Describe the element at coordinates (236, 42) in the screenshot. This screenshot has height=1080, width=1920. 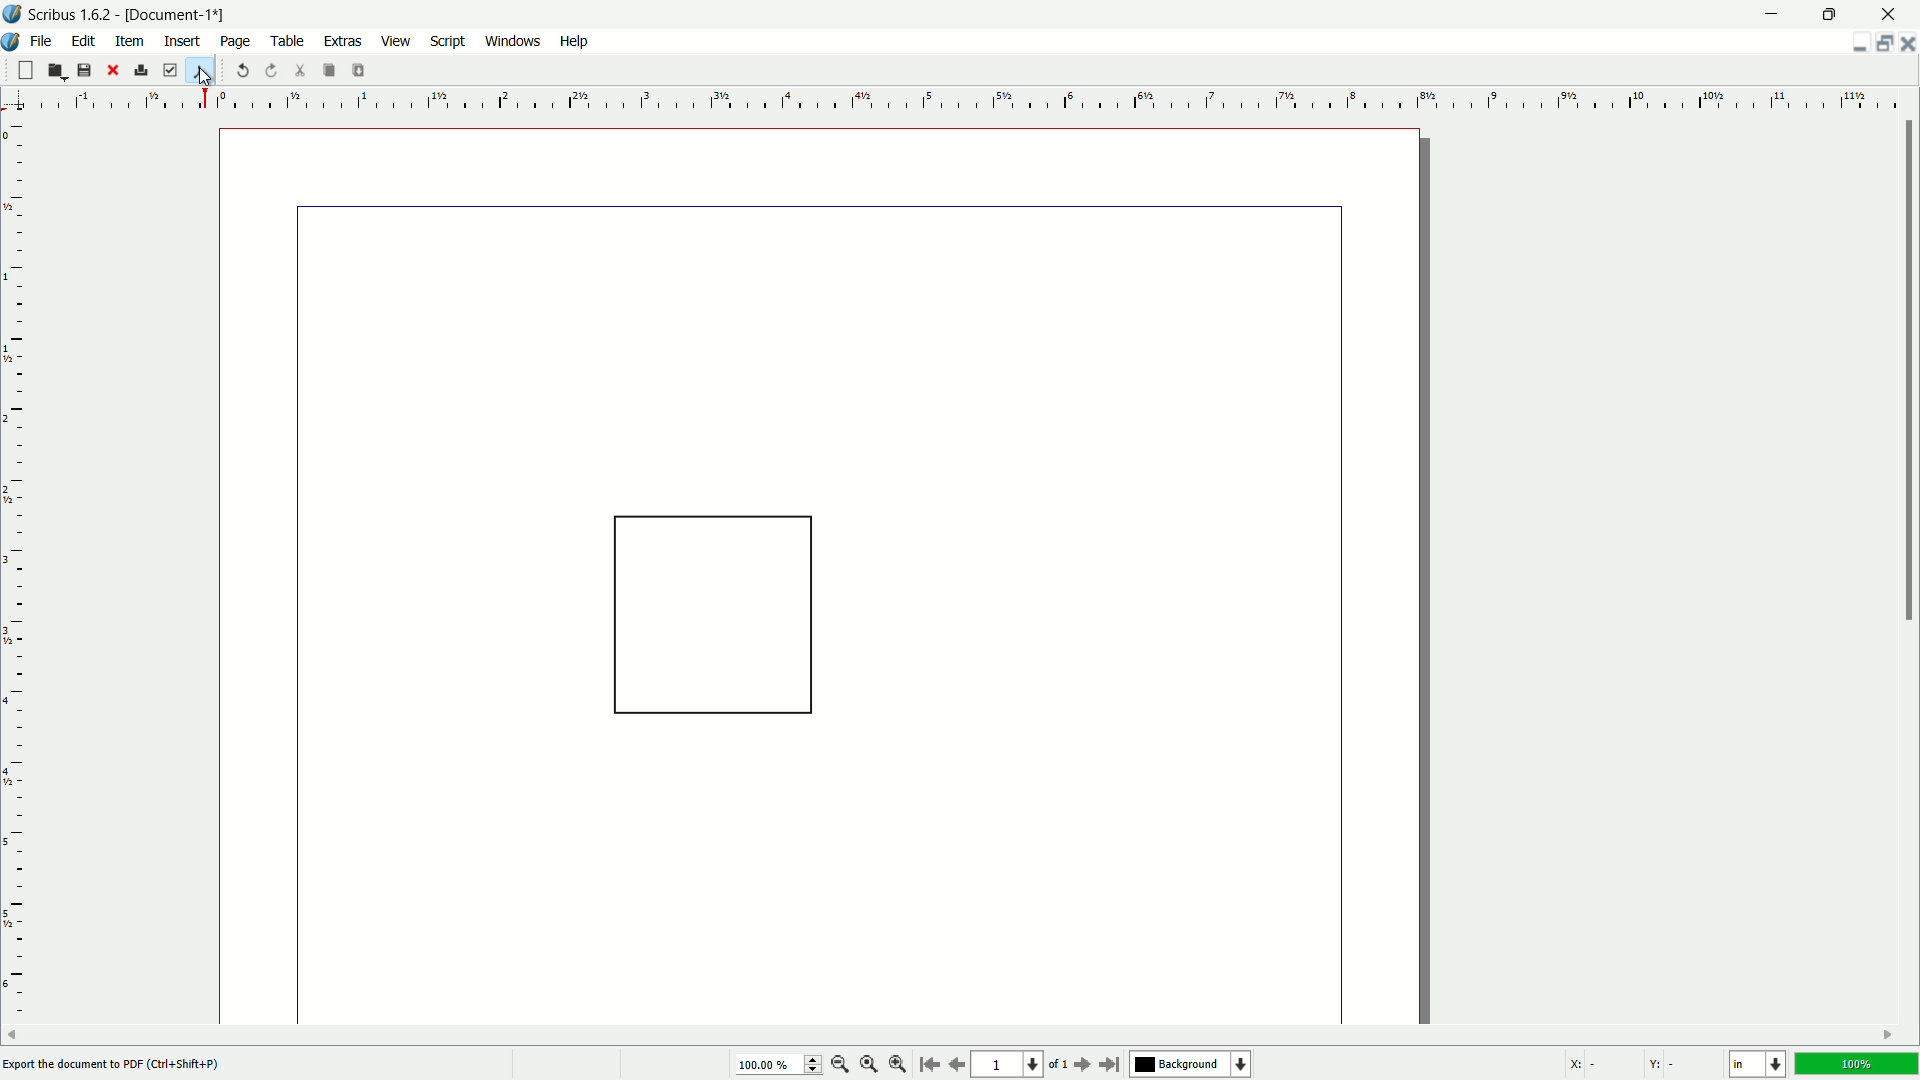
I see `page menu` at that location.